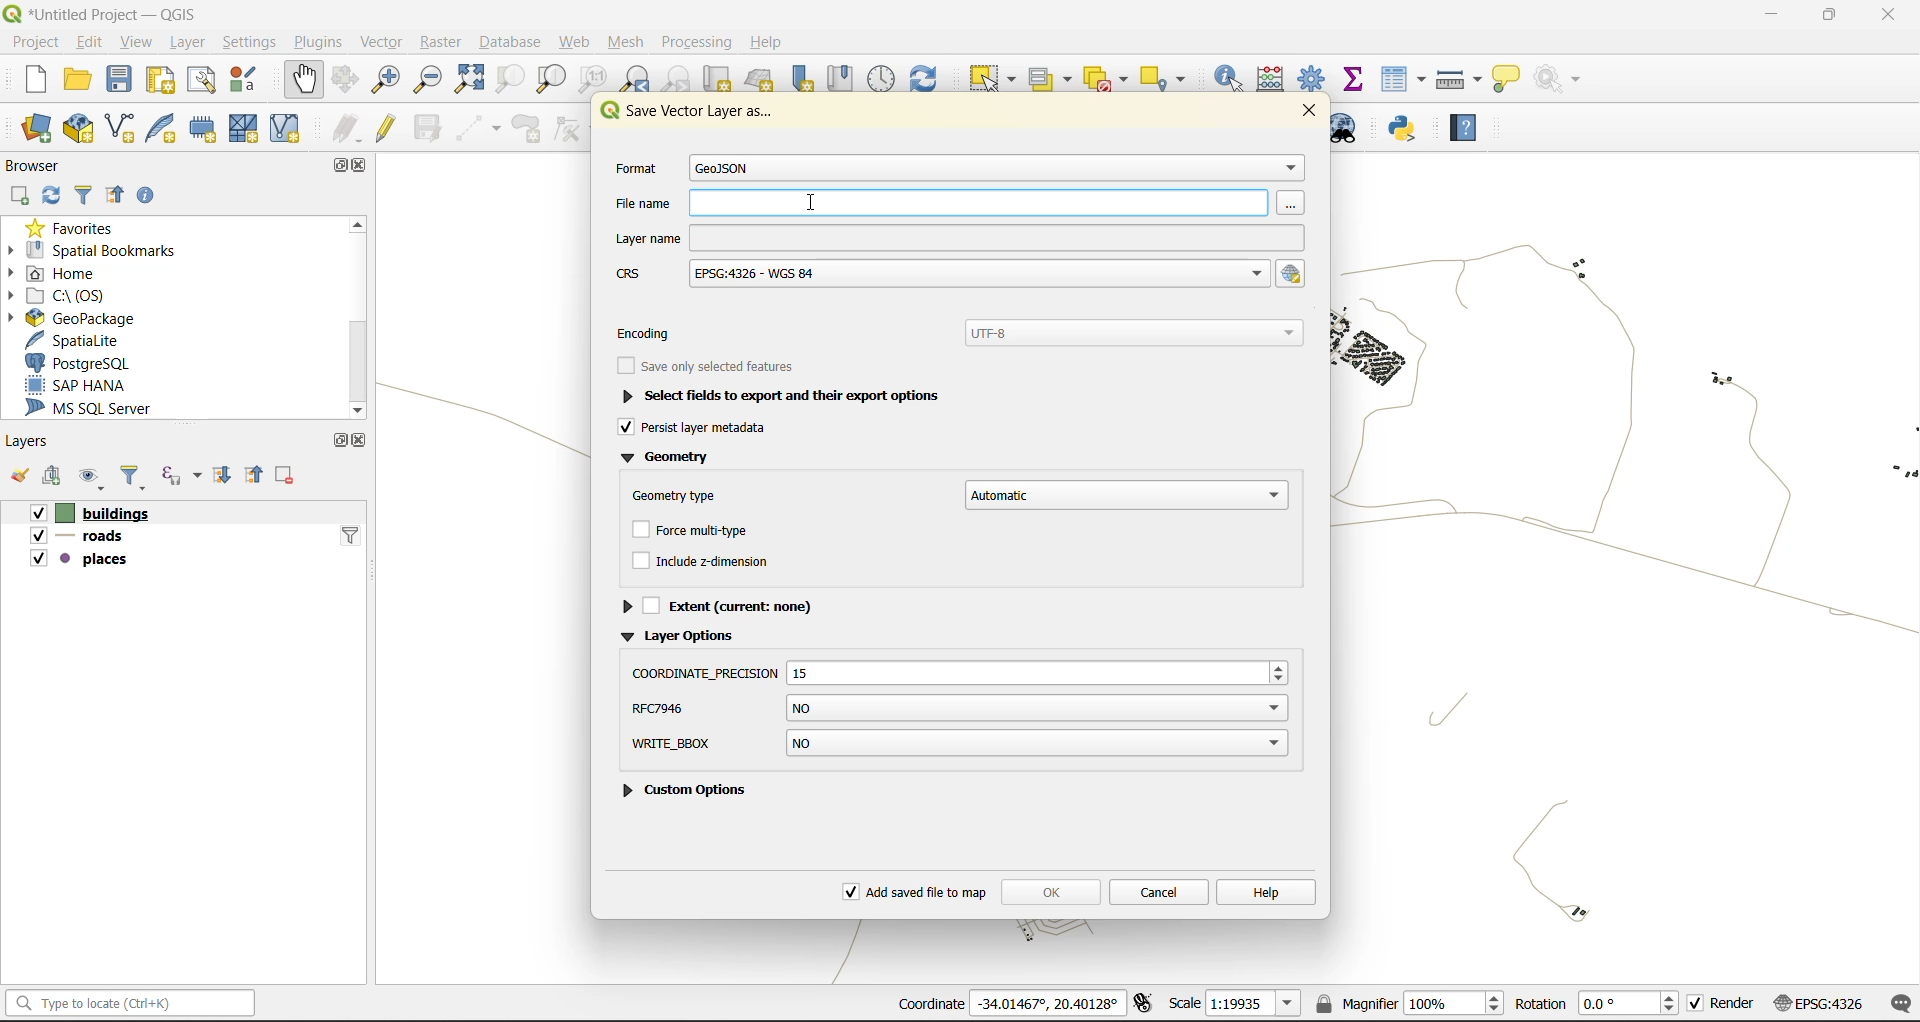 This screenshot has height=1022, width=1920. I want to click on pan selection, so click(346, 78).